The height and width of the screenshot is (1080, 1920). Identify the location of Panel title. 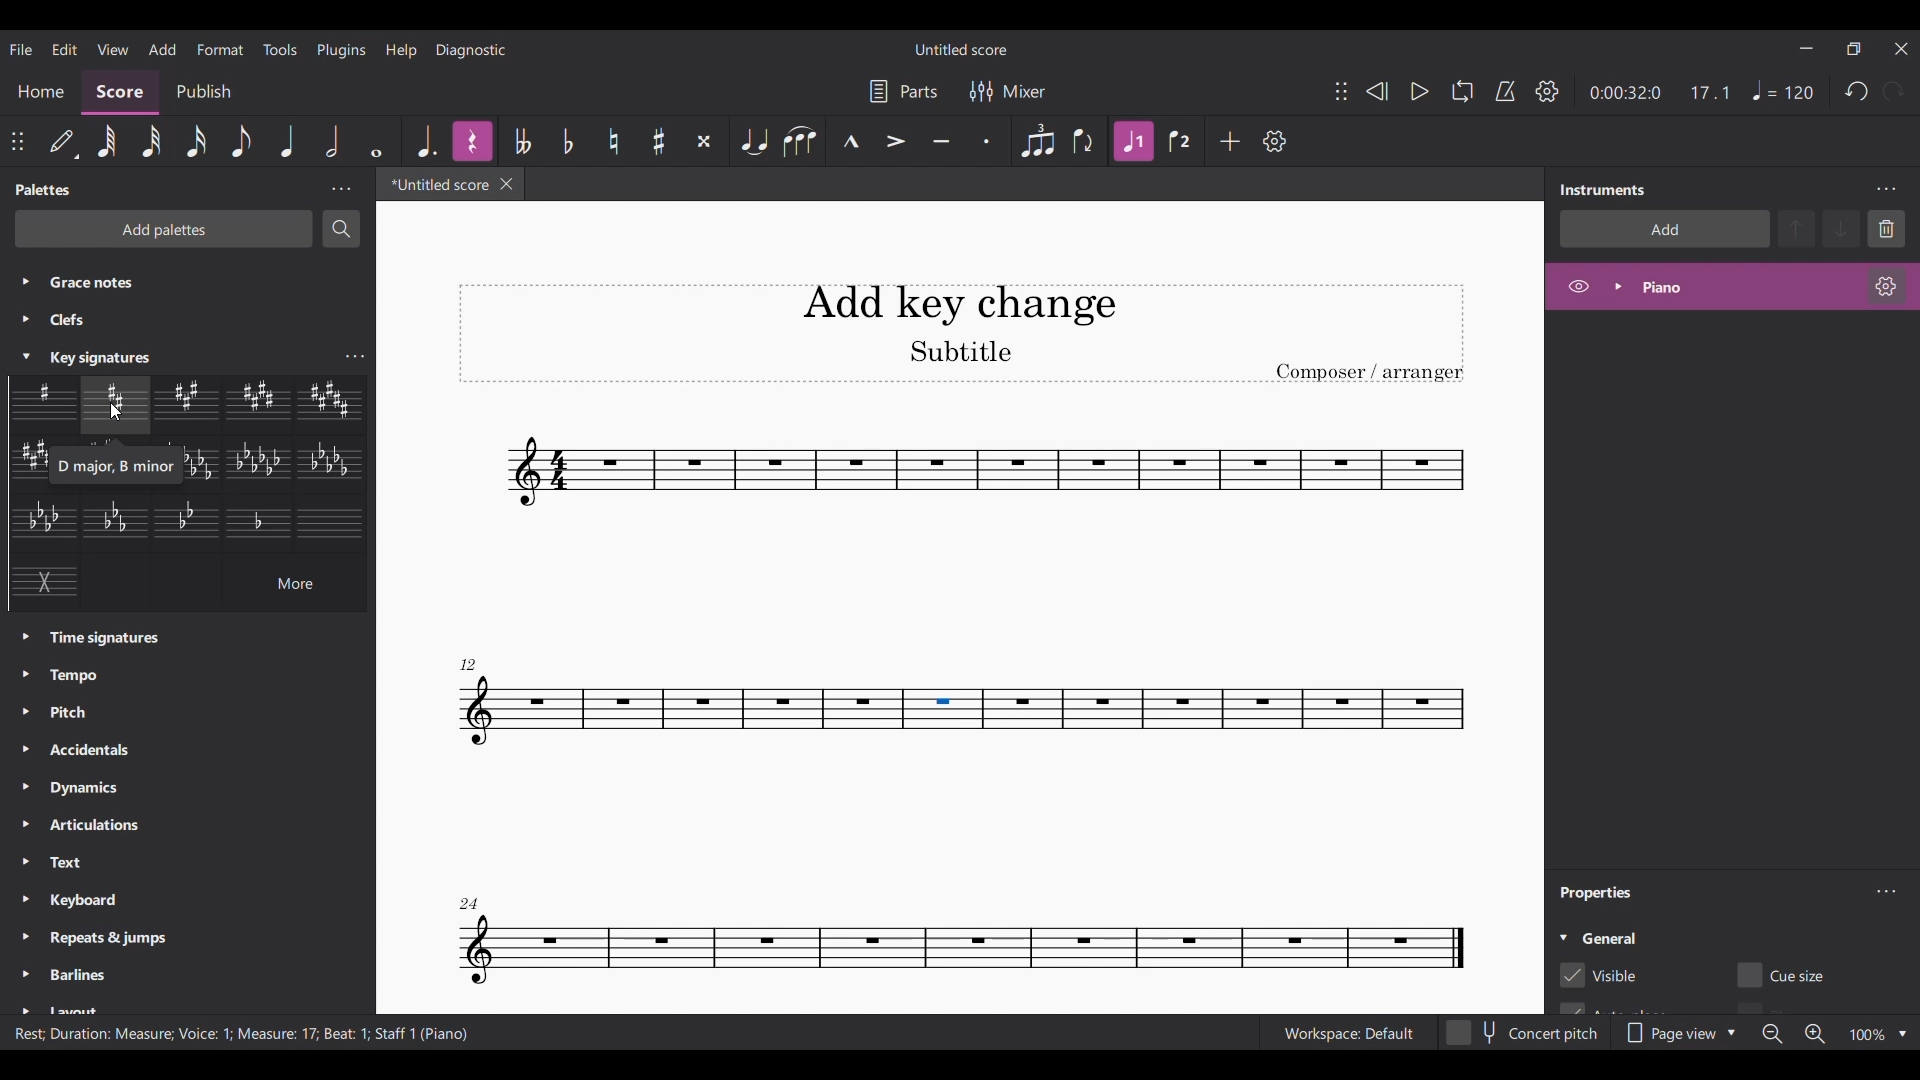
(1599, 893).